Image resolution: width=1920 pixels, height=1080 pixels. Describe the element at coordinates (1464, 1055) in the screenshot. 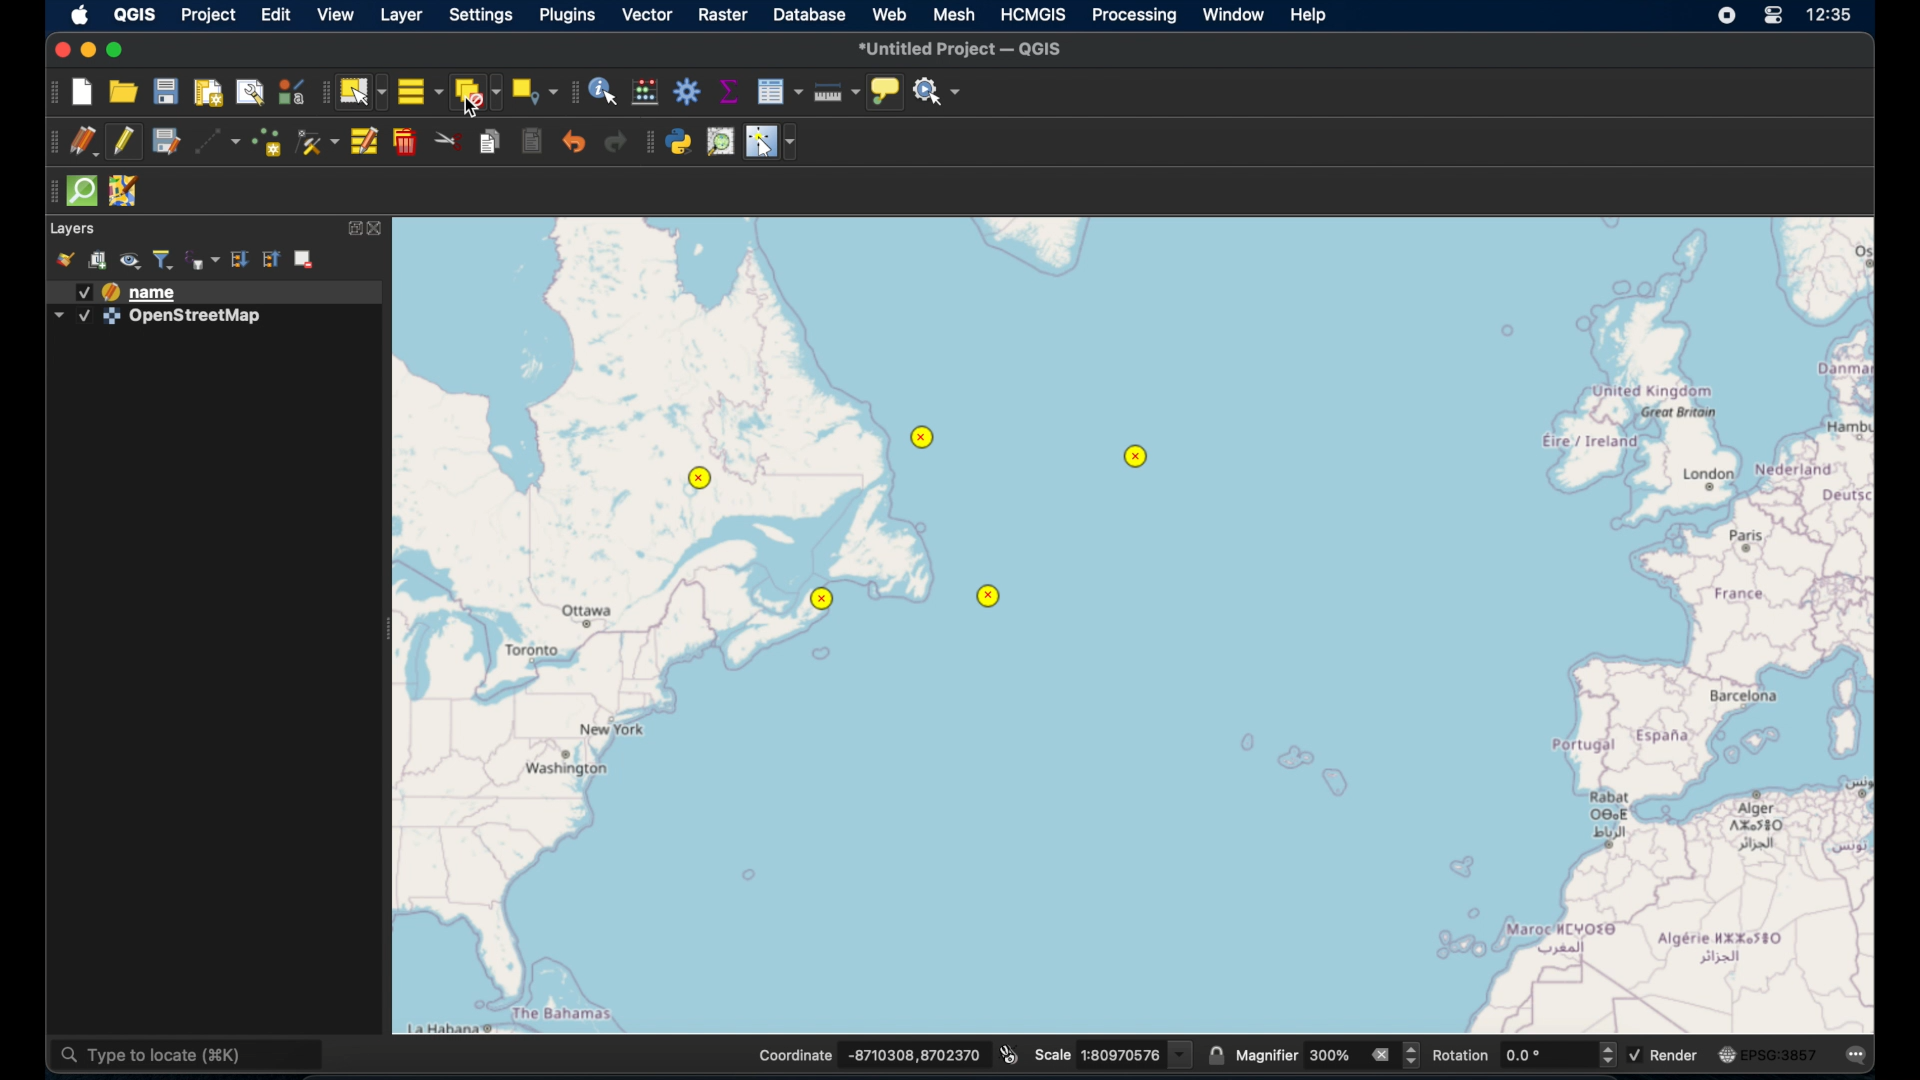

I see `rotation` at that location.